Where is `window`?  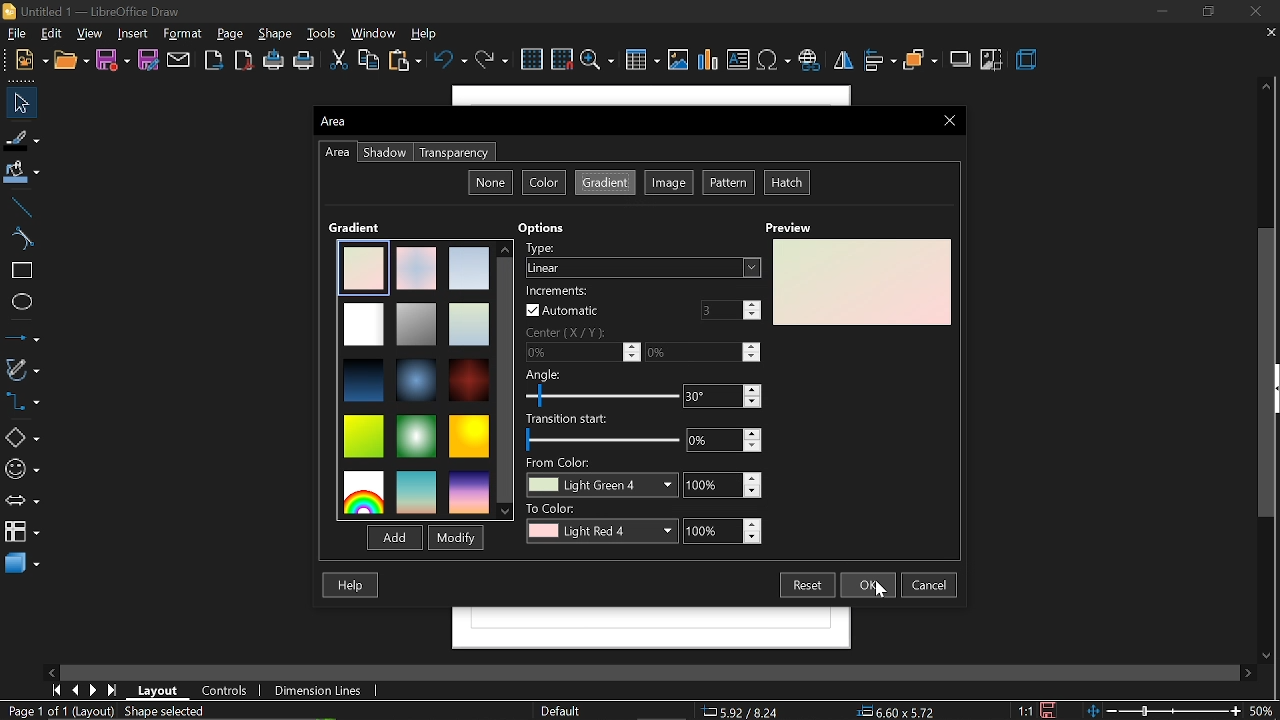 window is located at coordinates (375, 33).